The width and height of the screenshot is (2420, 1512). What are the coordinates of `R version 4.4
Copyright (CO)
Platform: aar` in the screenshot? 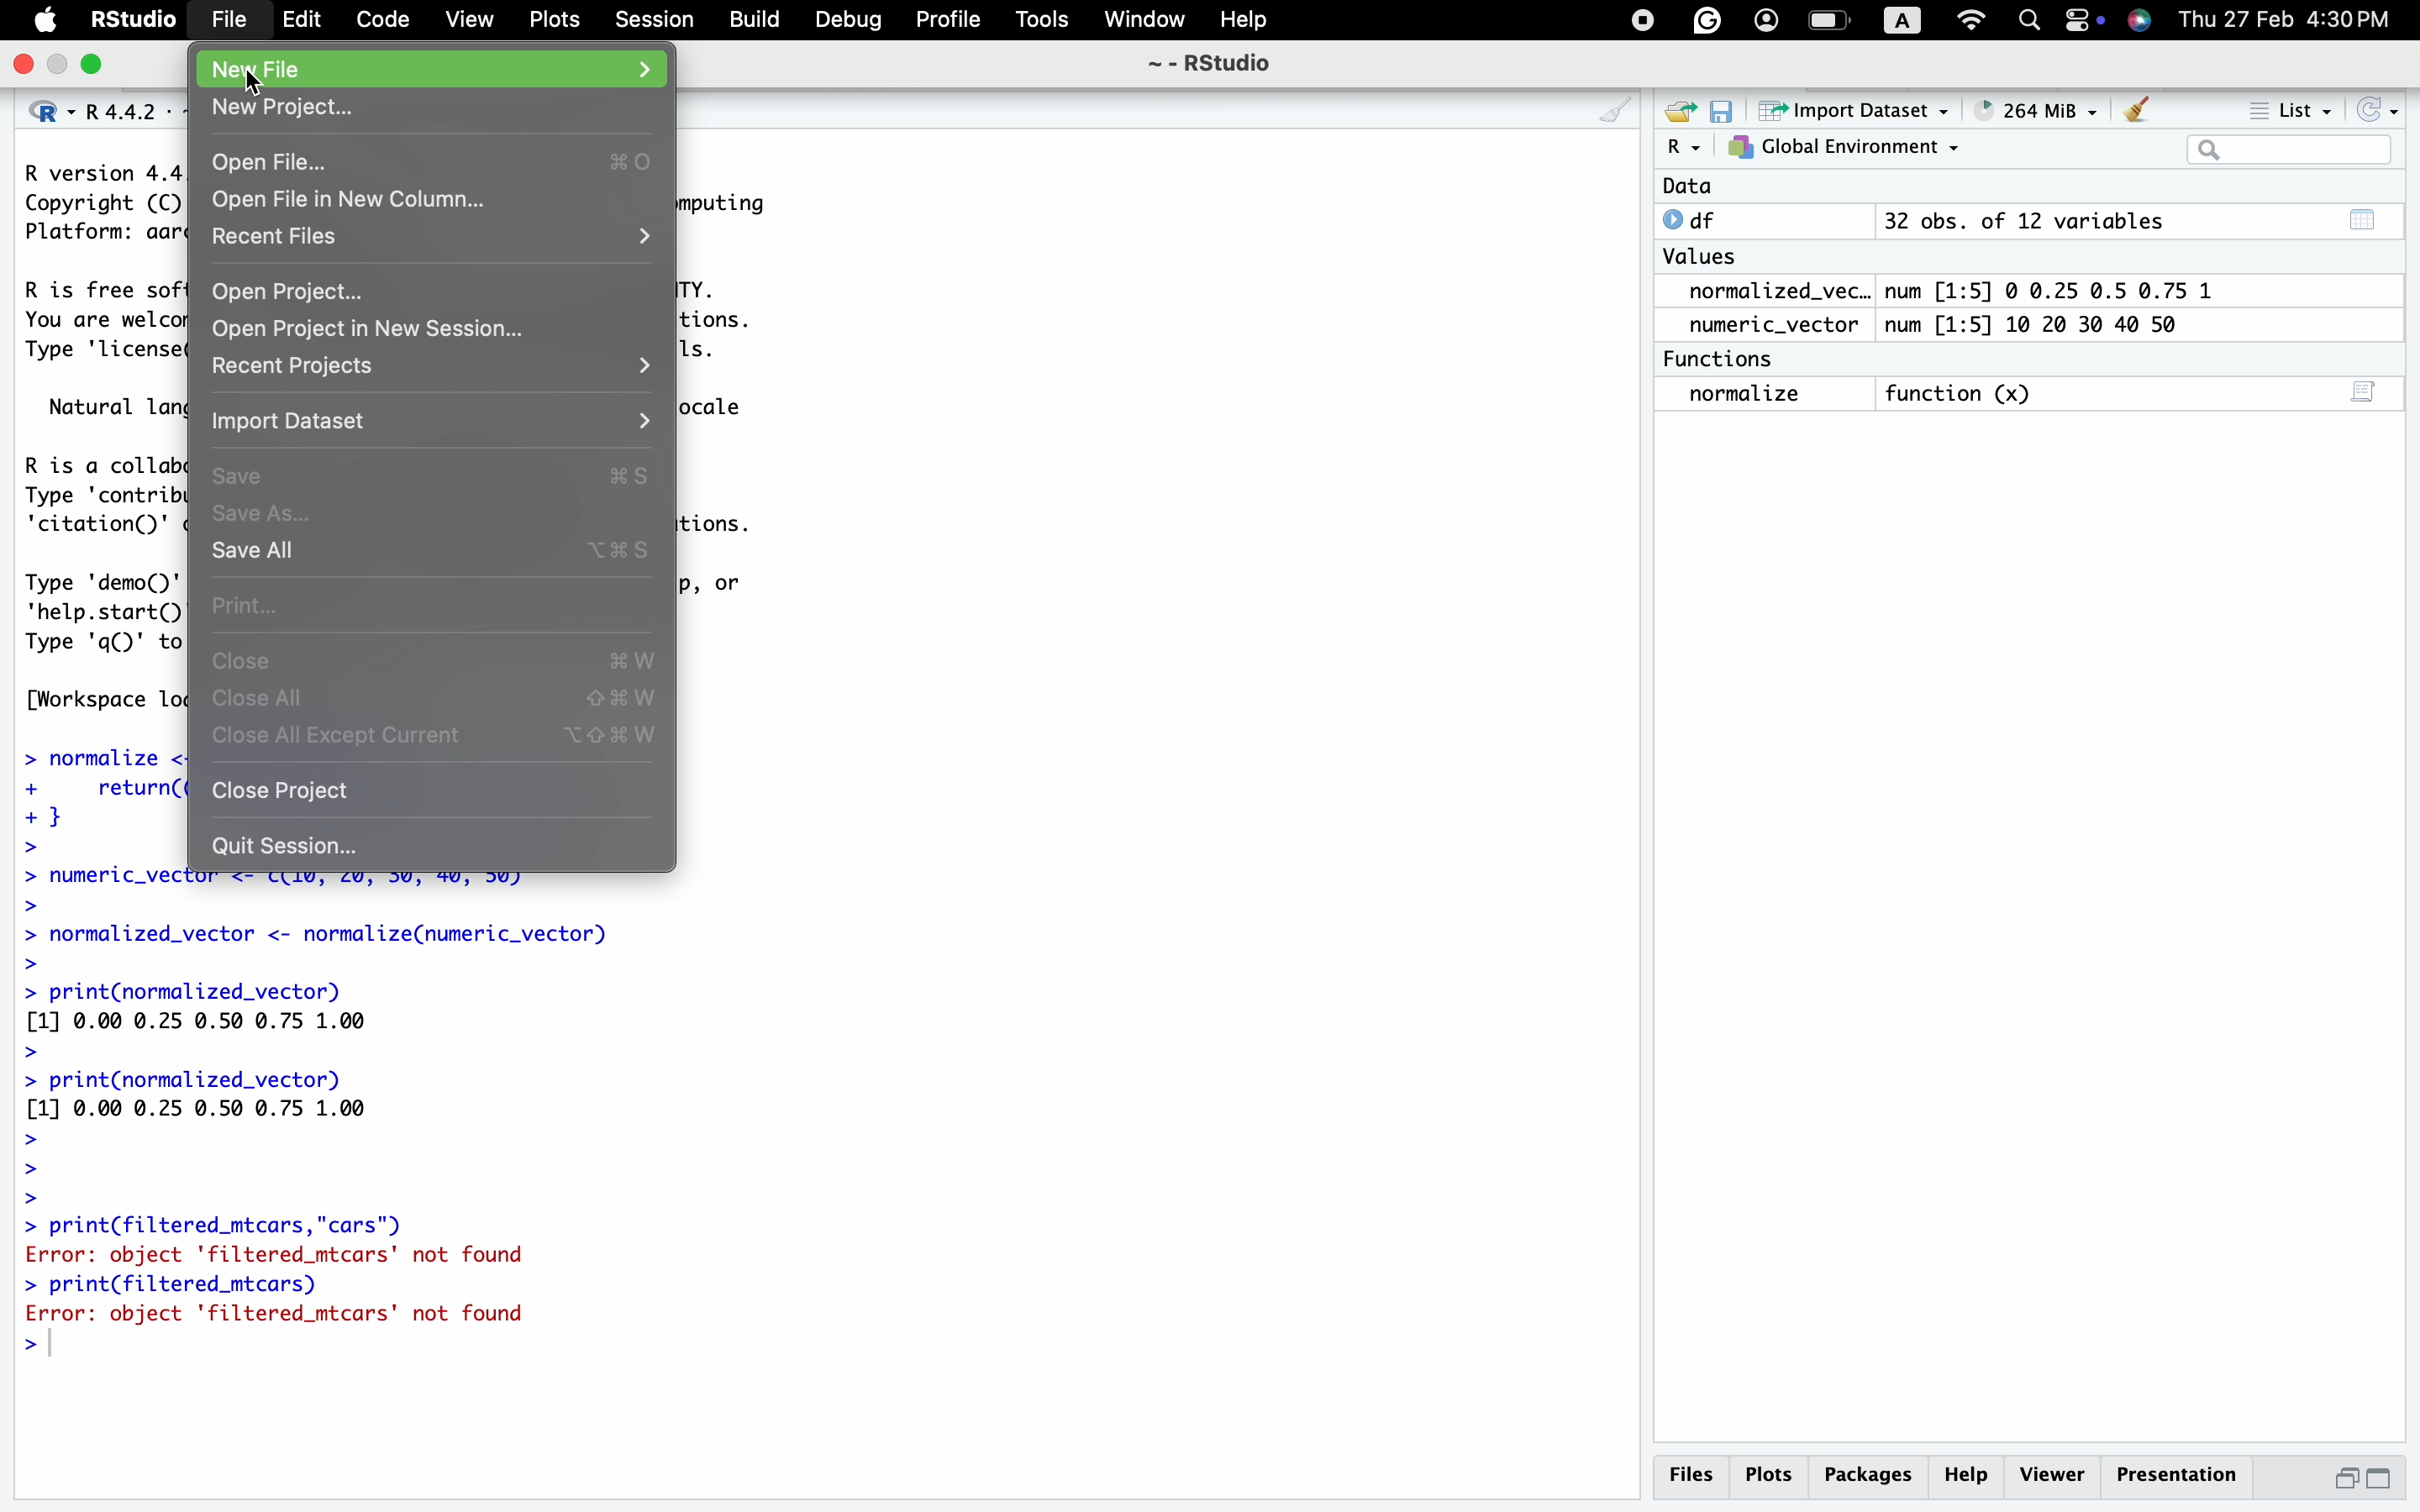 It's located at (102, 206).